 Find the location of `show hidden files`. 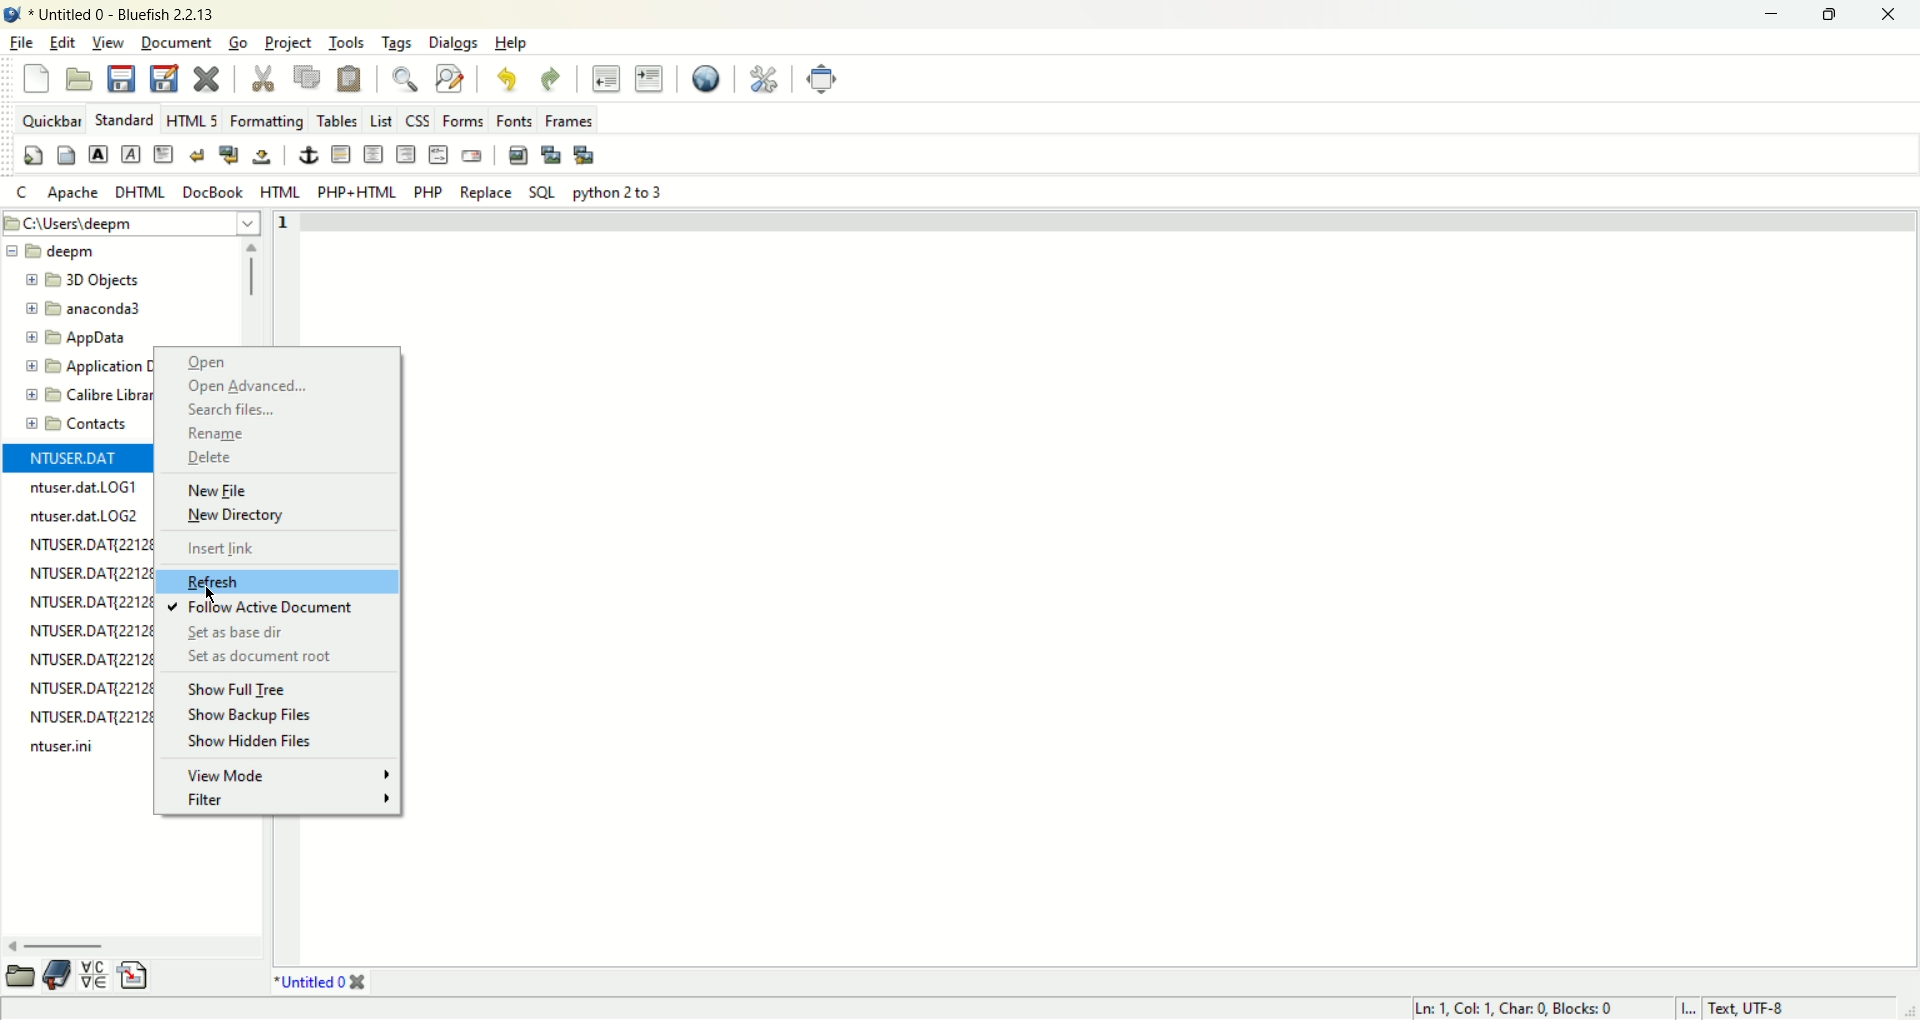

show hidden files is located at coordinates (260, 743).